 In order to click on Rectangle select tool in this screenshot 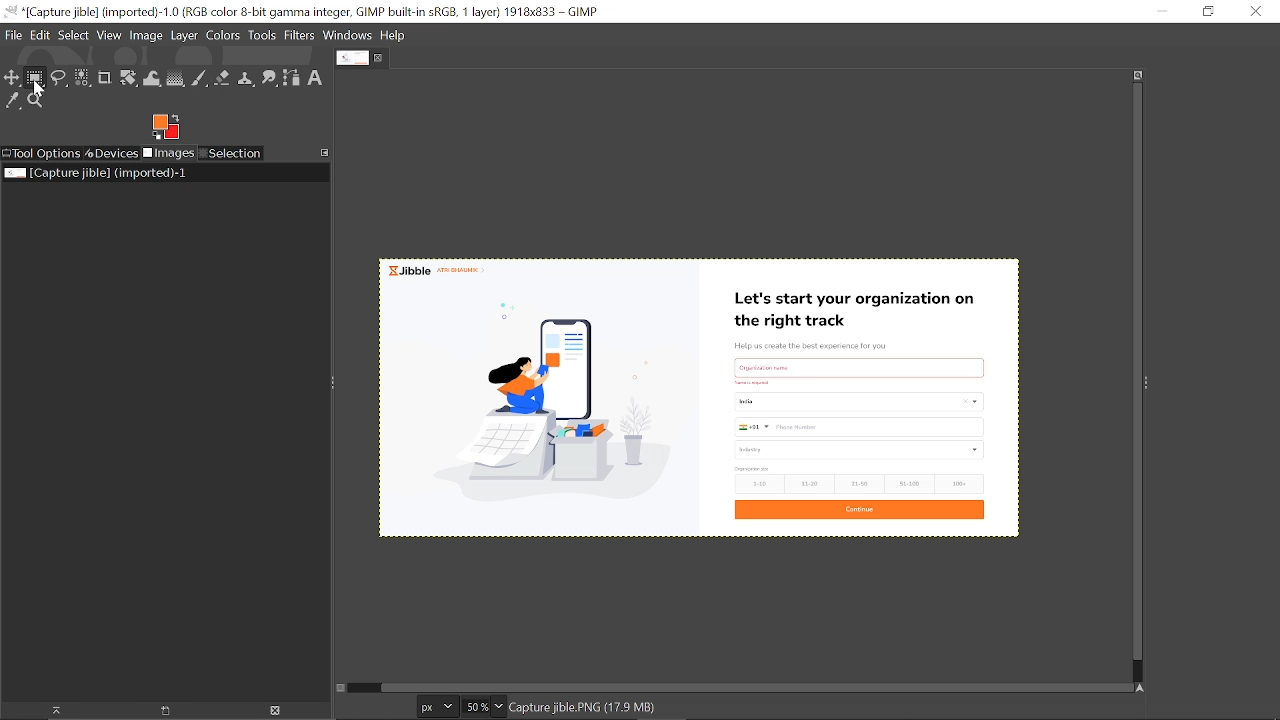, I will do `click(36, 79)`.